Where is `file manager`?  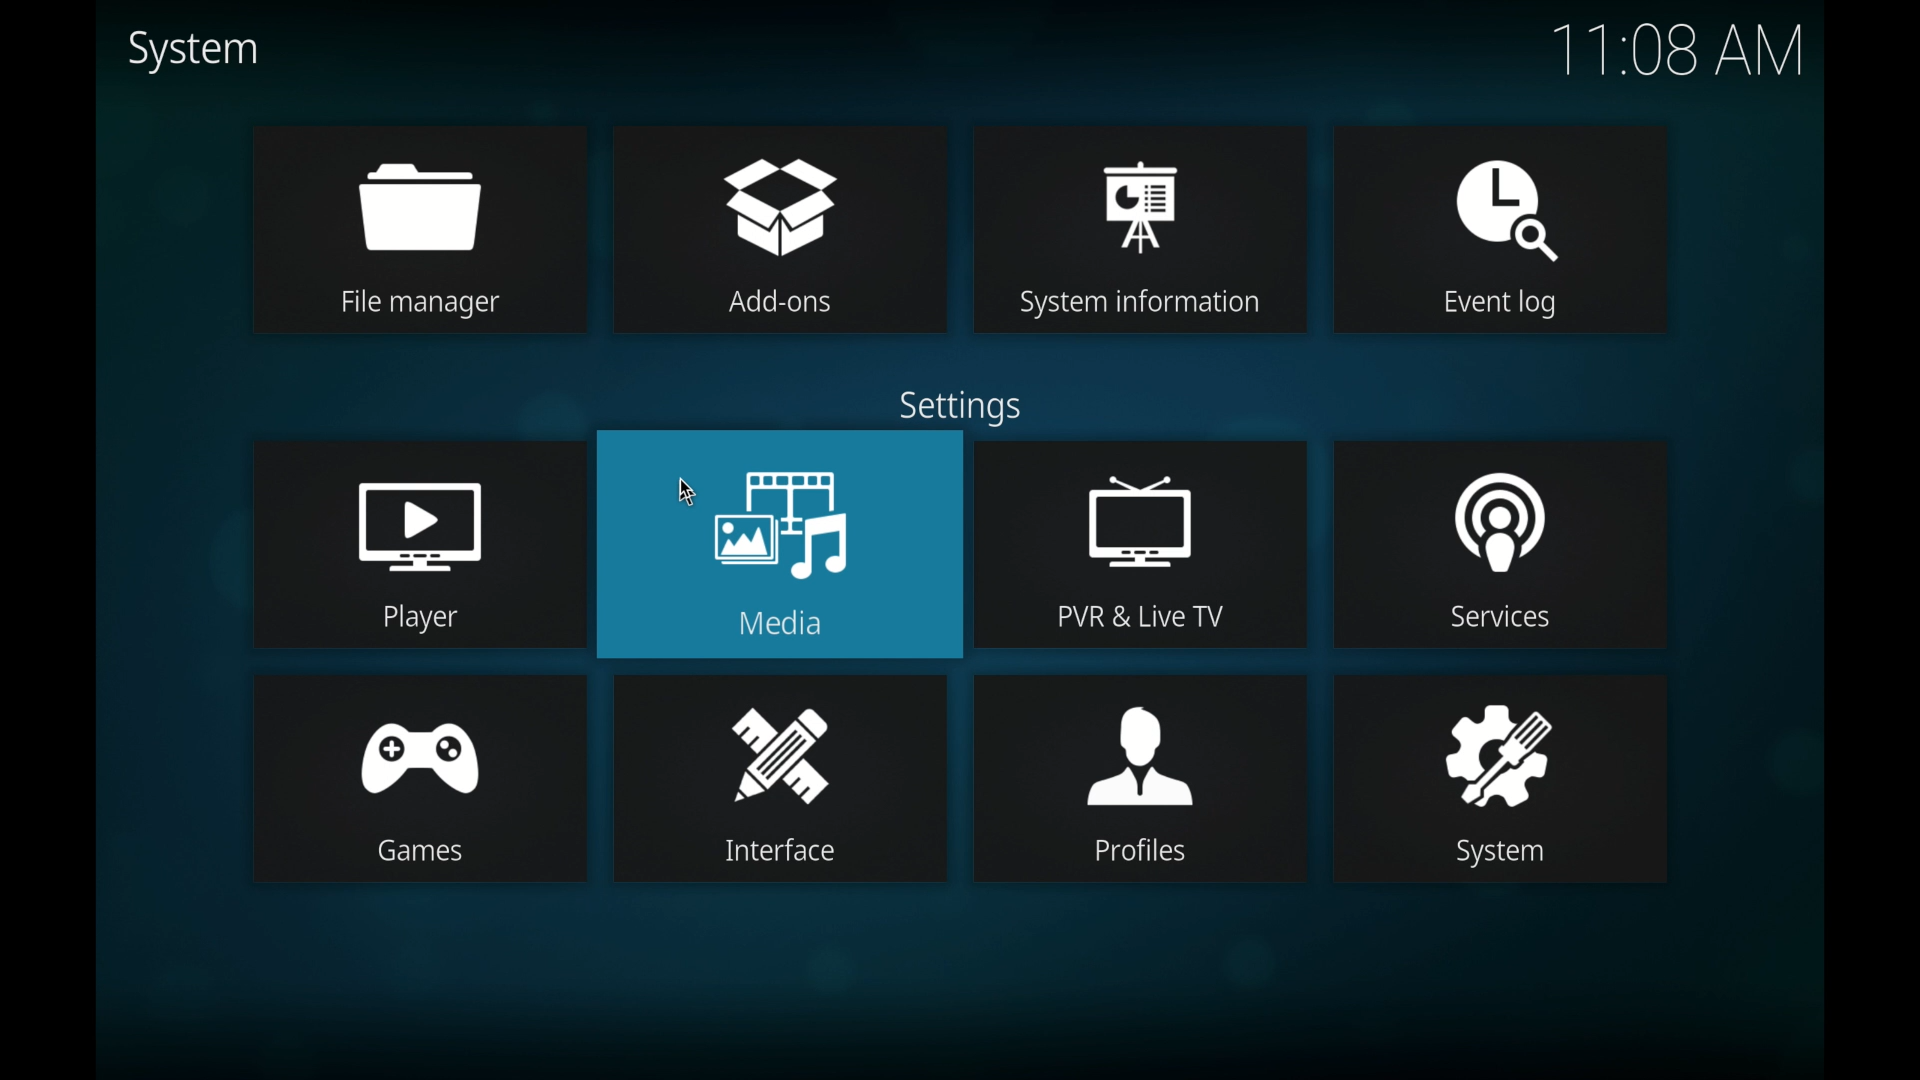 file manager is located at coordinates (416, 227).